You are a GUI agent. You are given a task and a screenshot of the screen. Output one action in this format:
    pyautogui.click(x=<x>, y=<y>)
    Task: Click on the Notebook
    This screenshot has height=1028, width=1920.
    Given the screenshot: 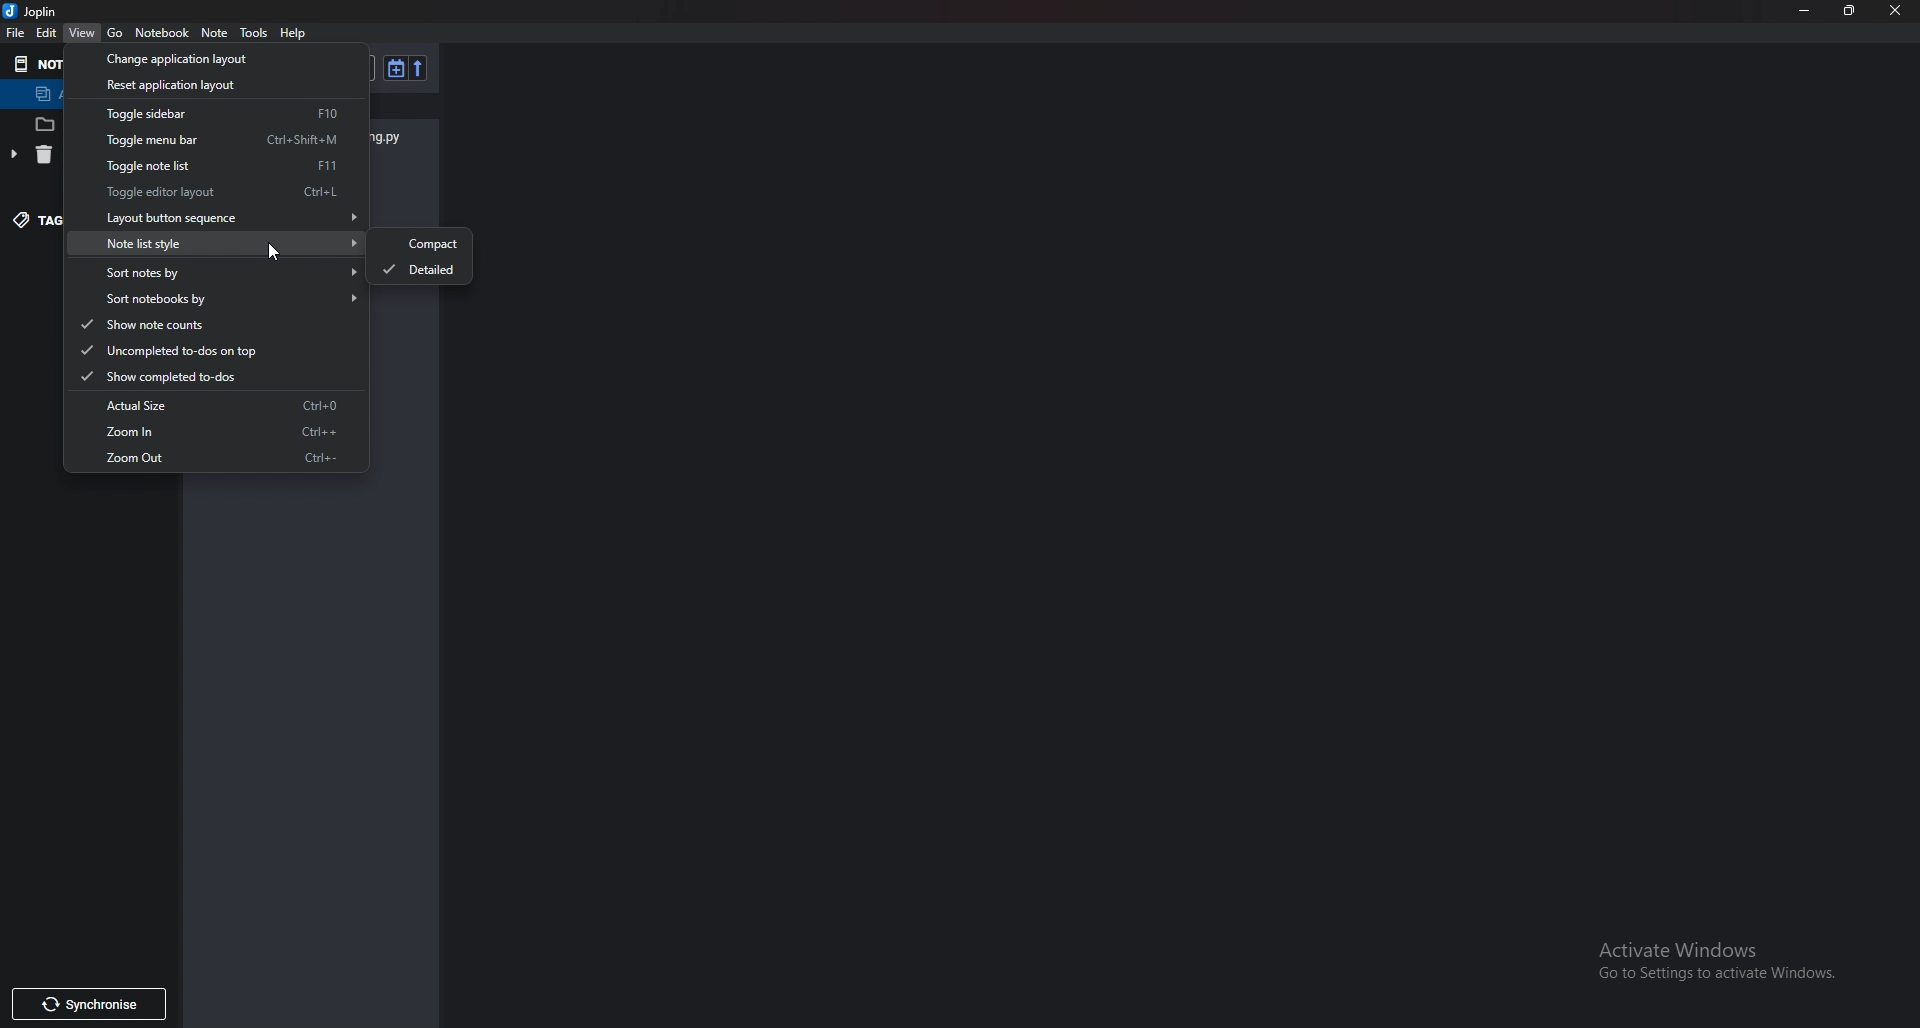 What is the action you would take?
    pyautogui.click(x=162, y=33)
    